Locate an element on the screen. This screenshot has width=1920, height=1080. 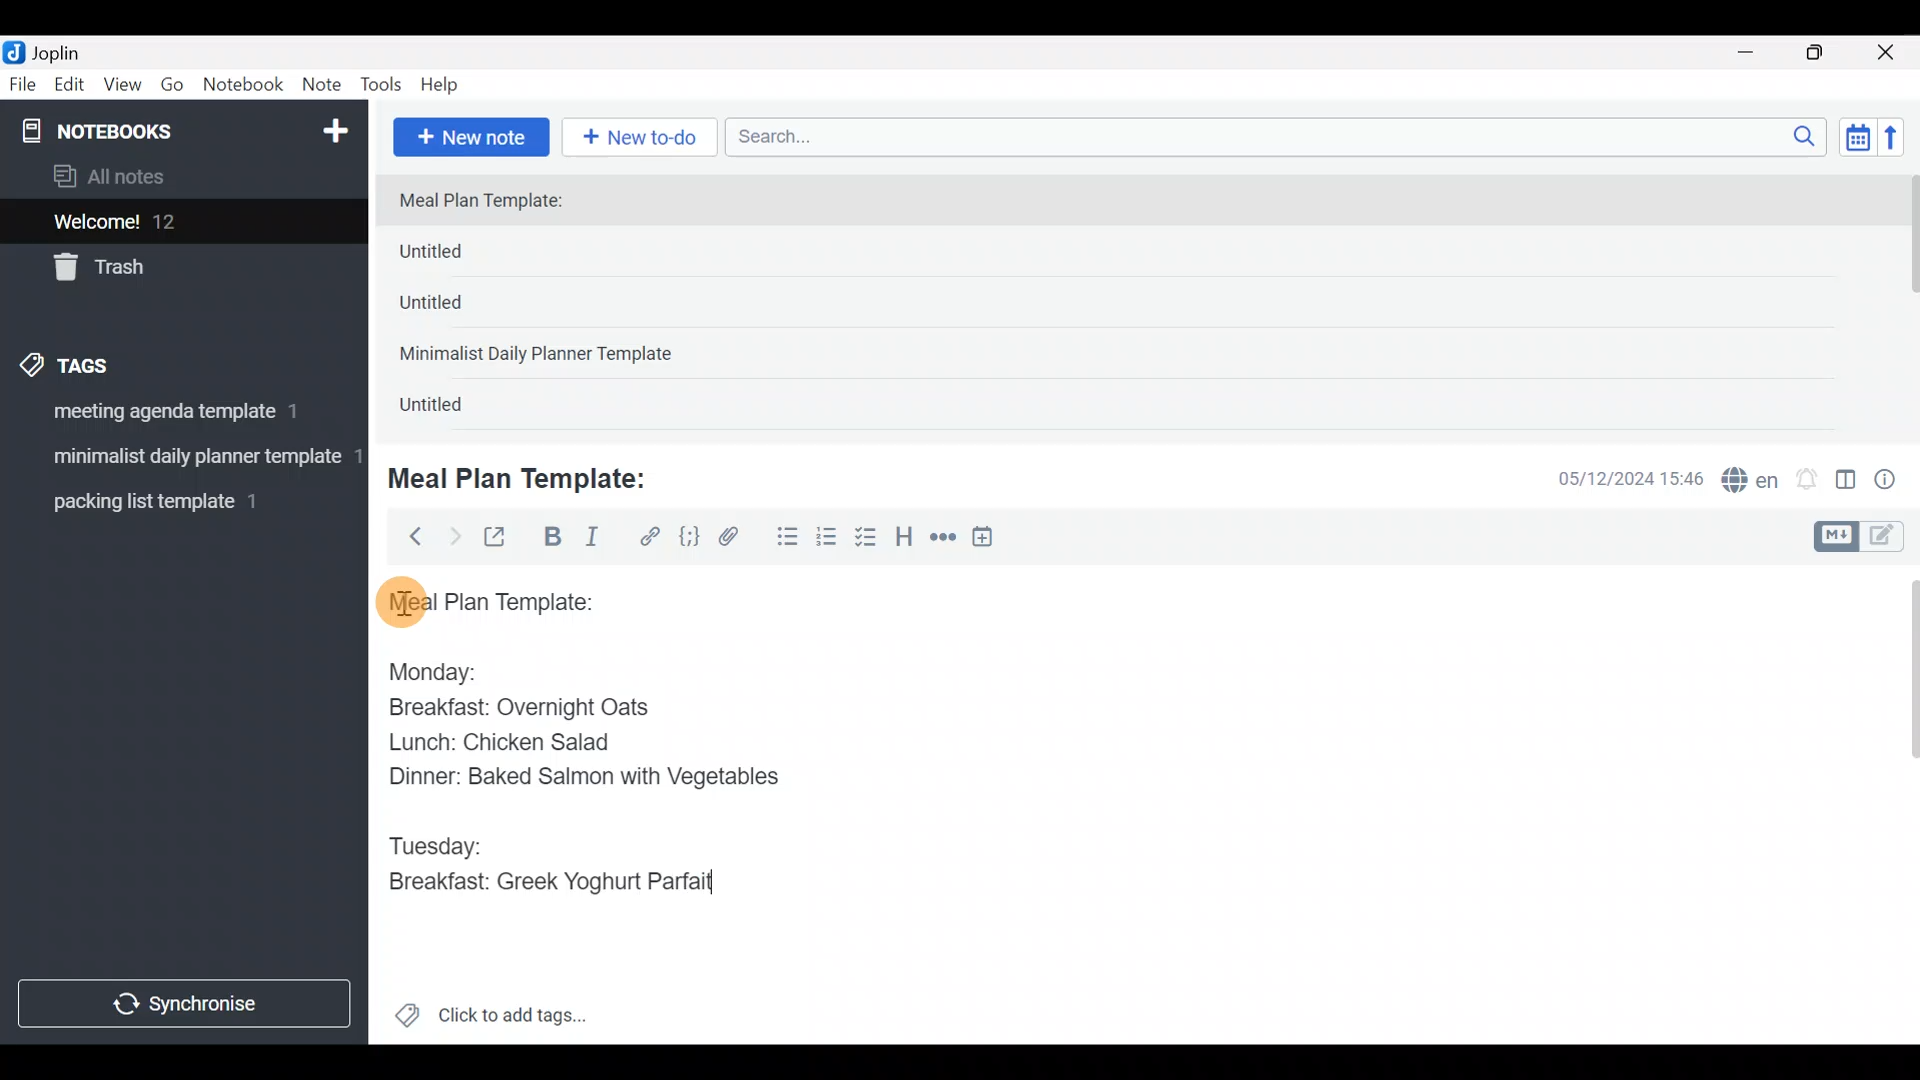
Note is located at coordinates (326, 86).